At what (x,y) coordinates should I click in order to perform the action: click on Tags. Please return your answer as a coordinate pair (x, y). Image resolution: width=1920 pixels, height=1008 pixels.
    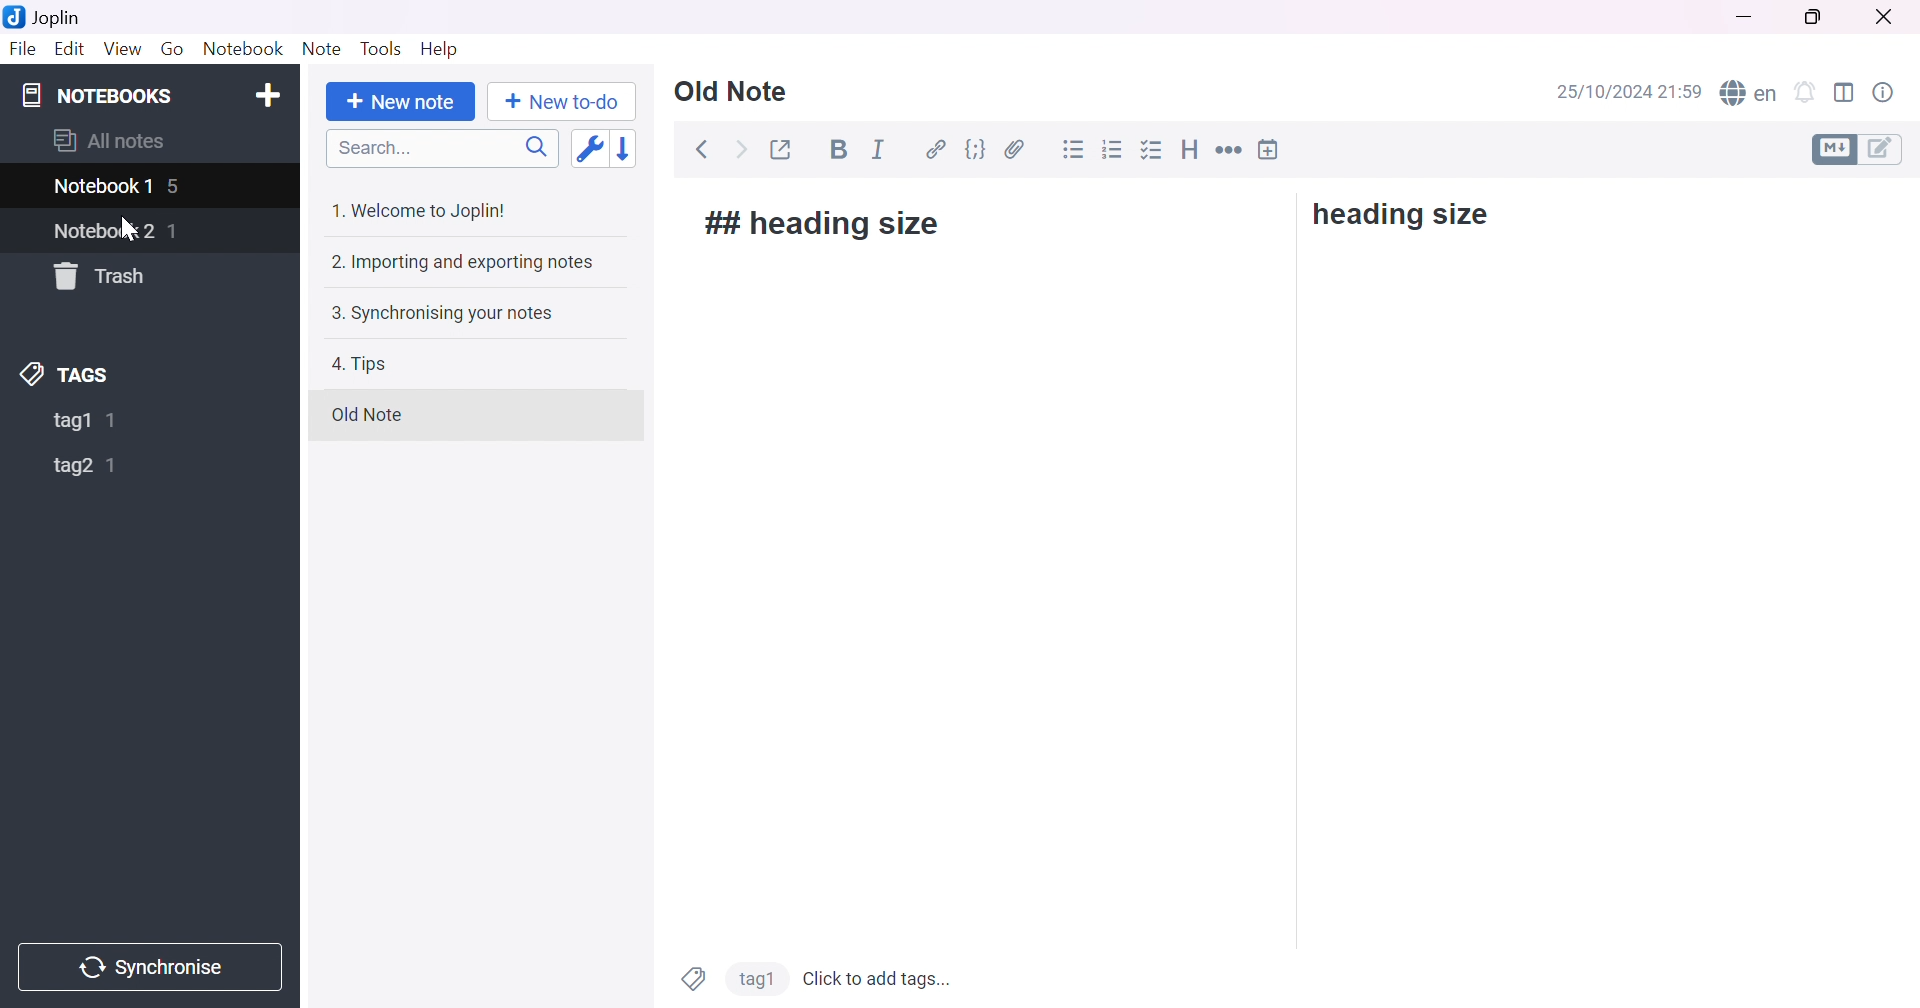
    Looking at the image, I should click on (693, 978).